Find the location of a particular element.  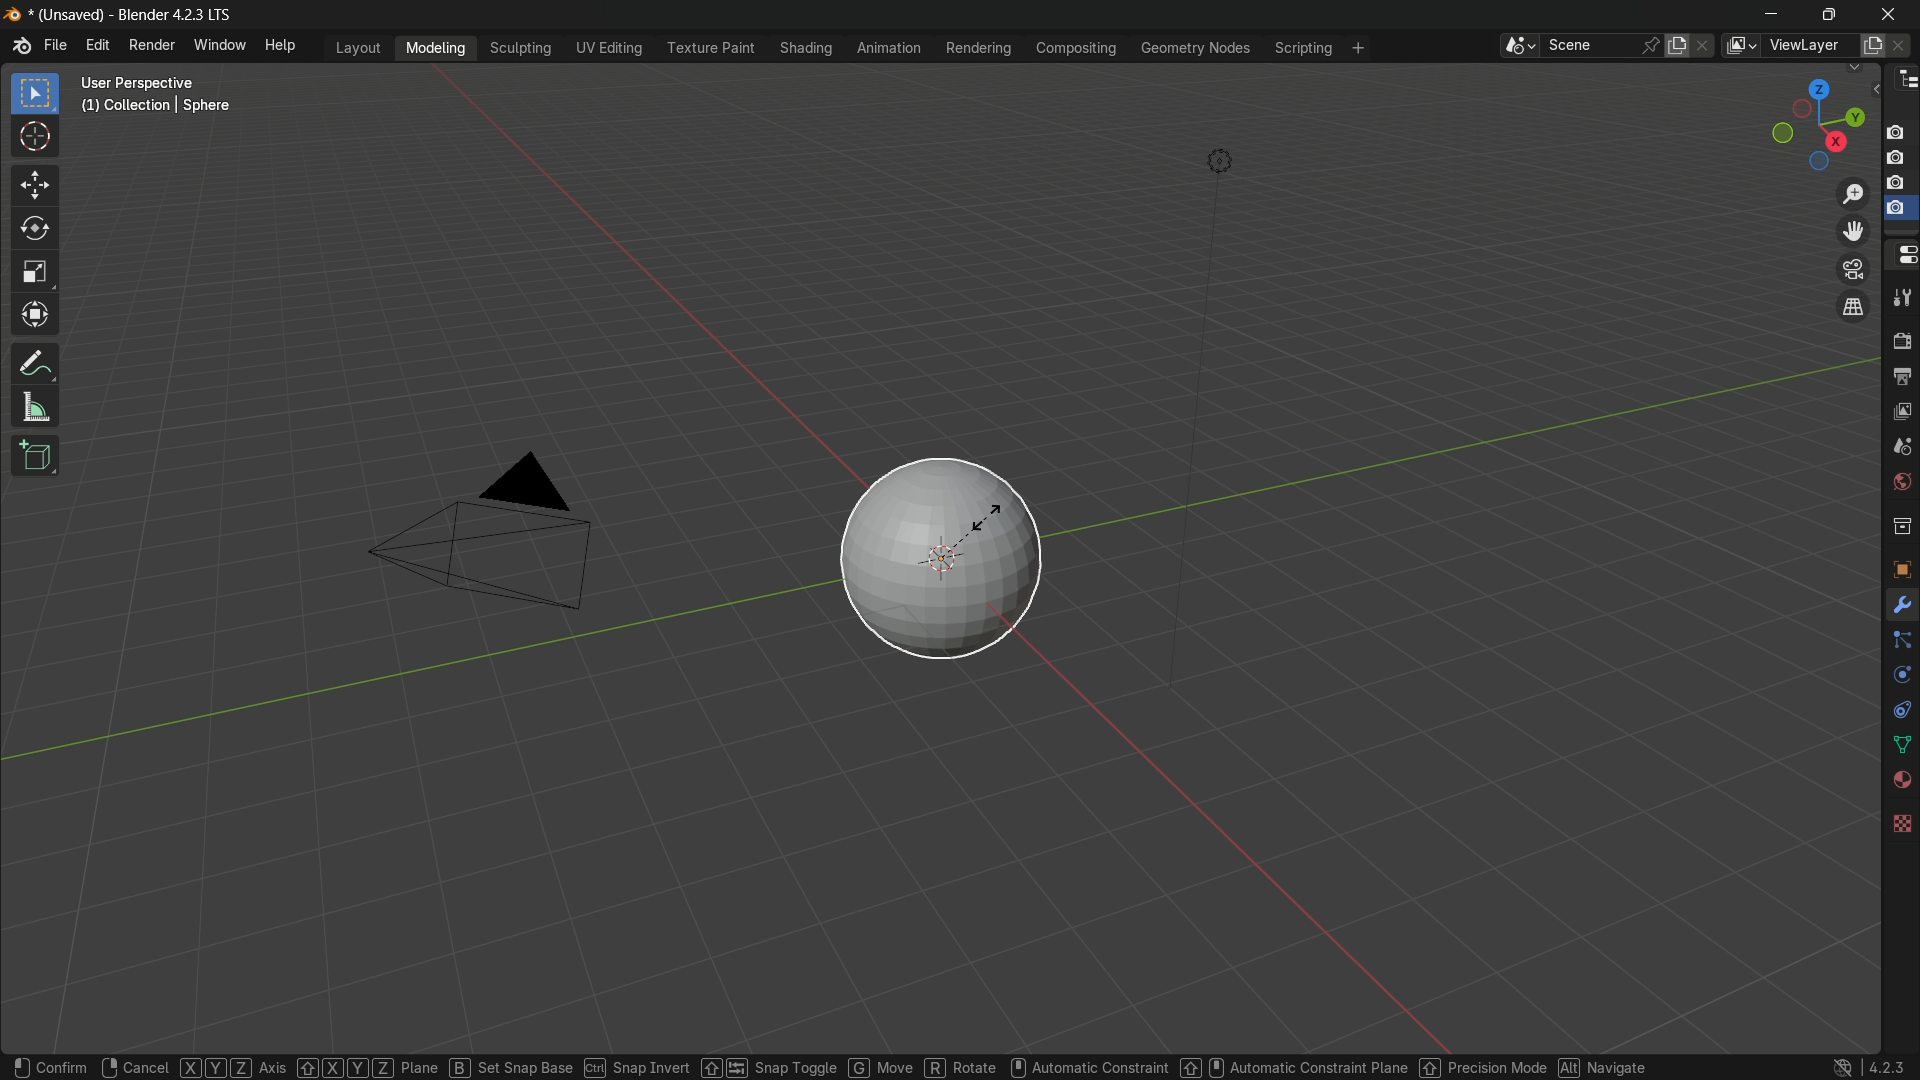

scale is located at coordinates (34, 274).